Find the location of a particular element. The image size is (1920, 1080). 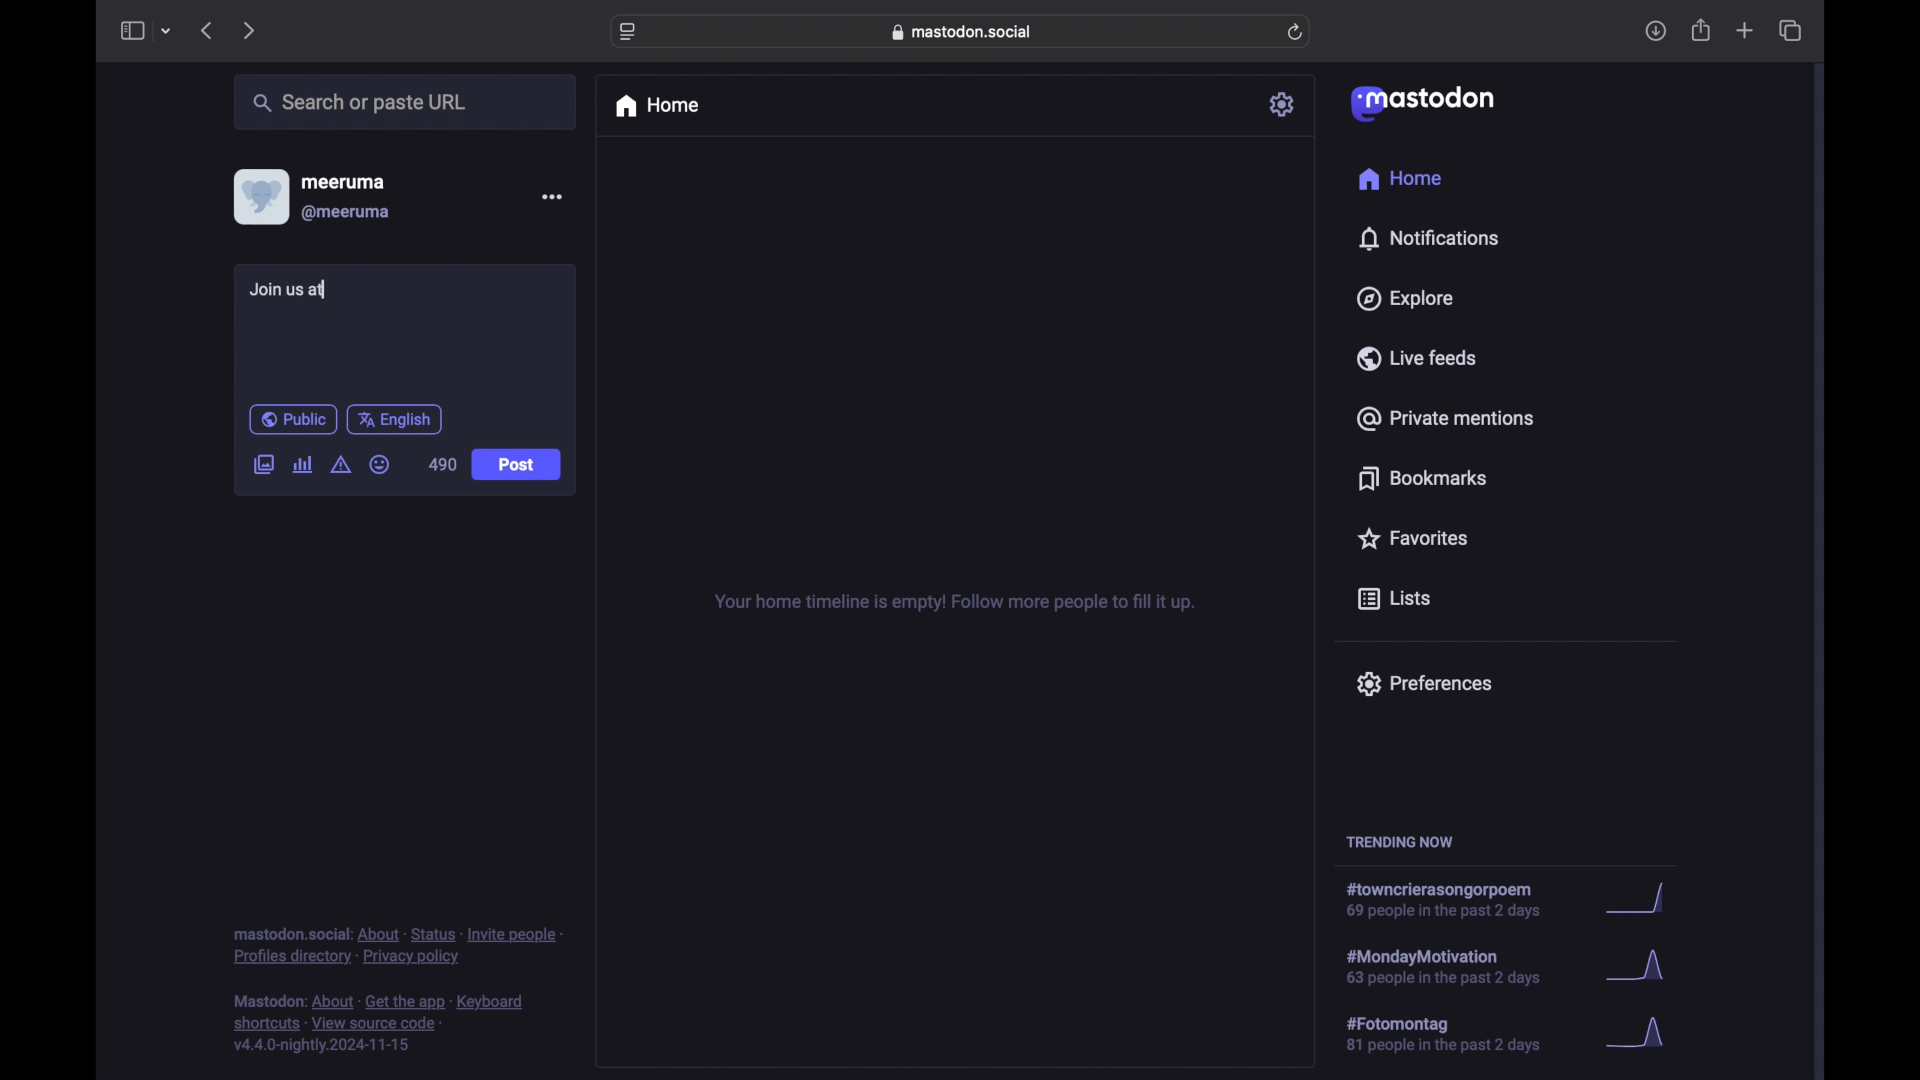

download is located at coordinates (1656, 32).